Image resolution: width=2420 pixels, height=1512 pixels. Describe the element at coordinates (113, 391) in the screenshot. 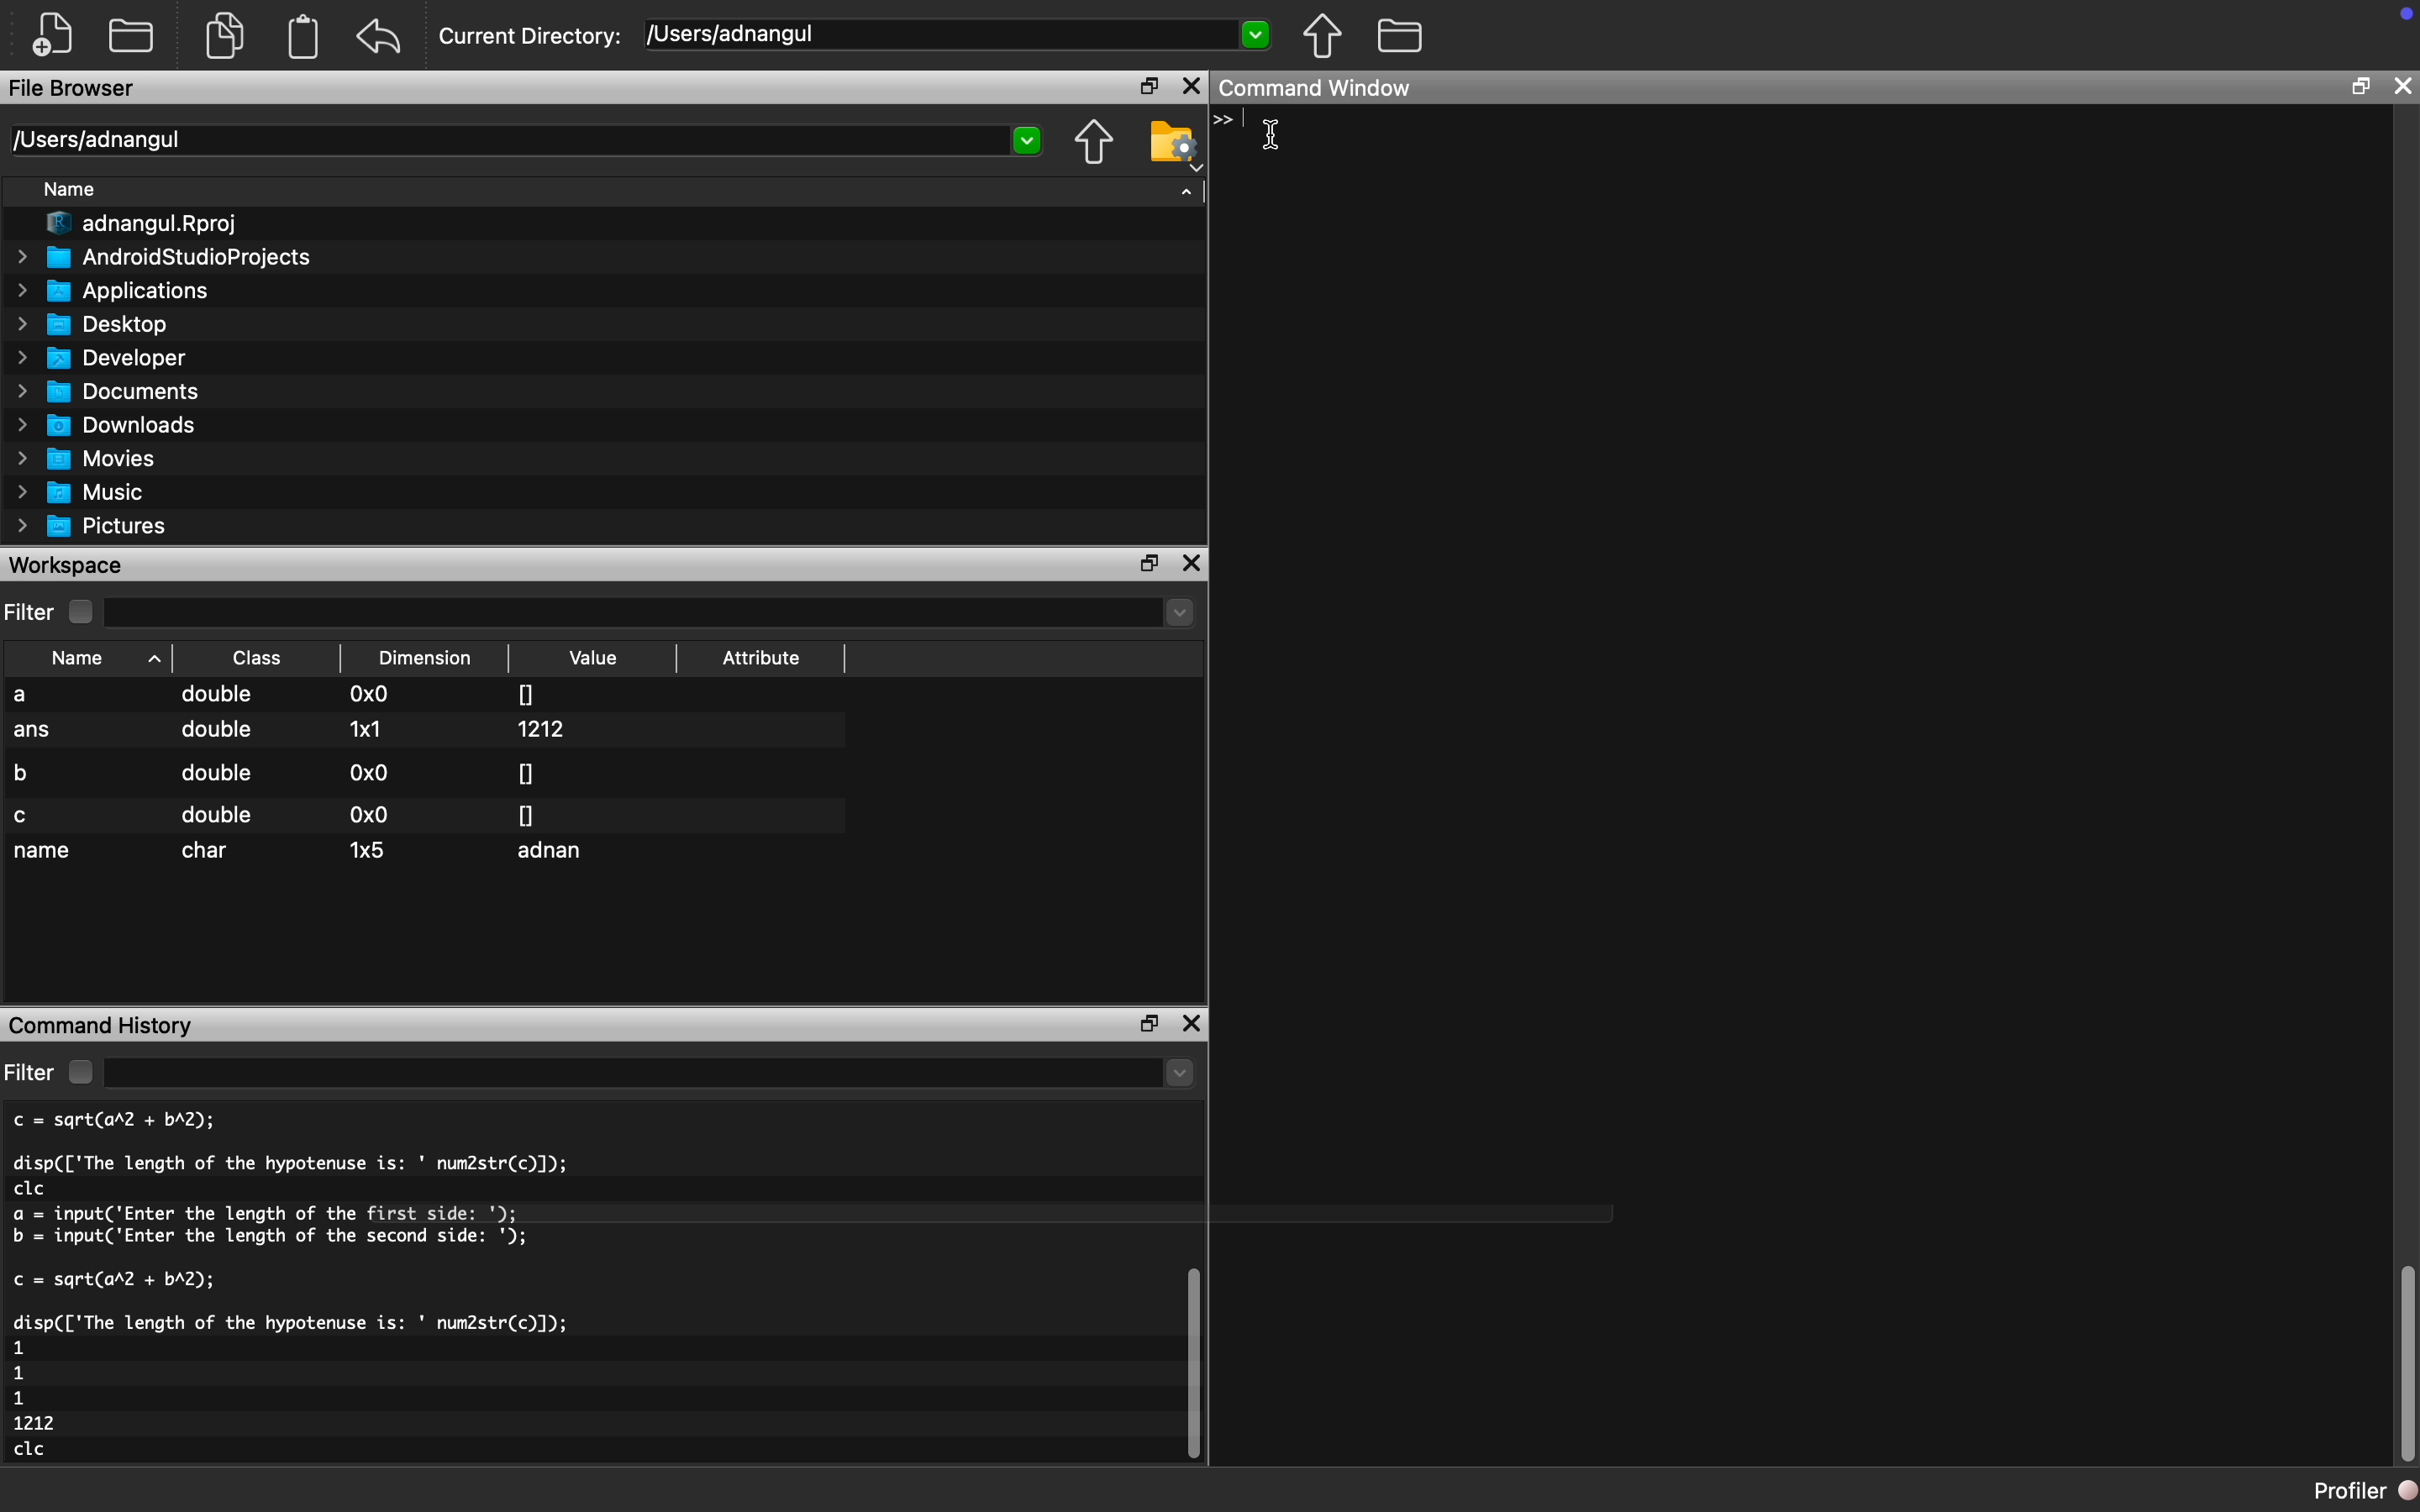

I see `Documents` at that location.